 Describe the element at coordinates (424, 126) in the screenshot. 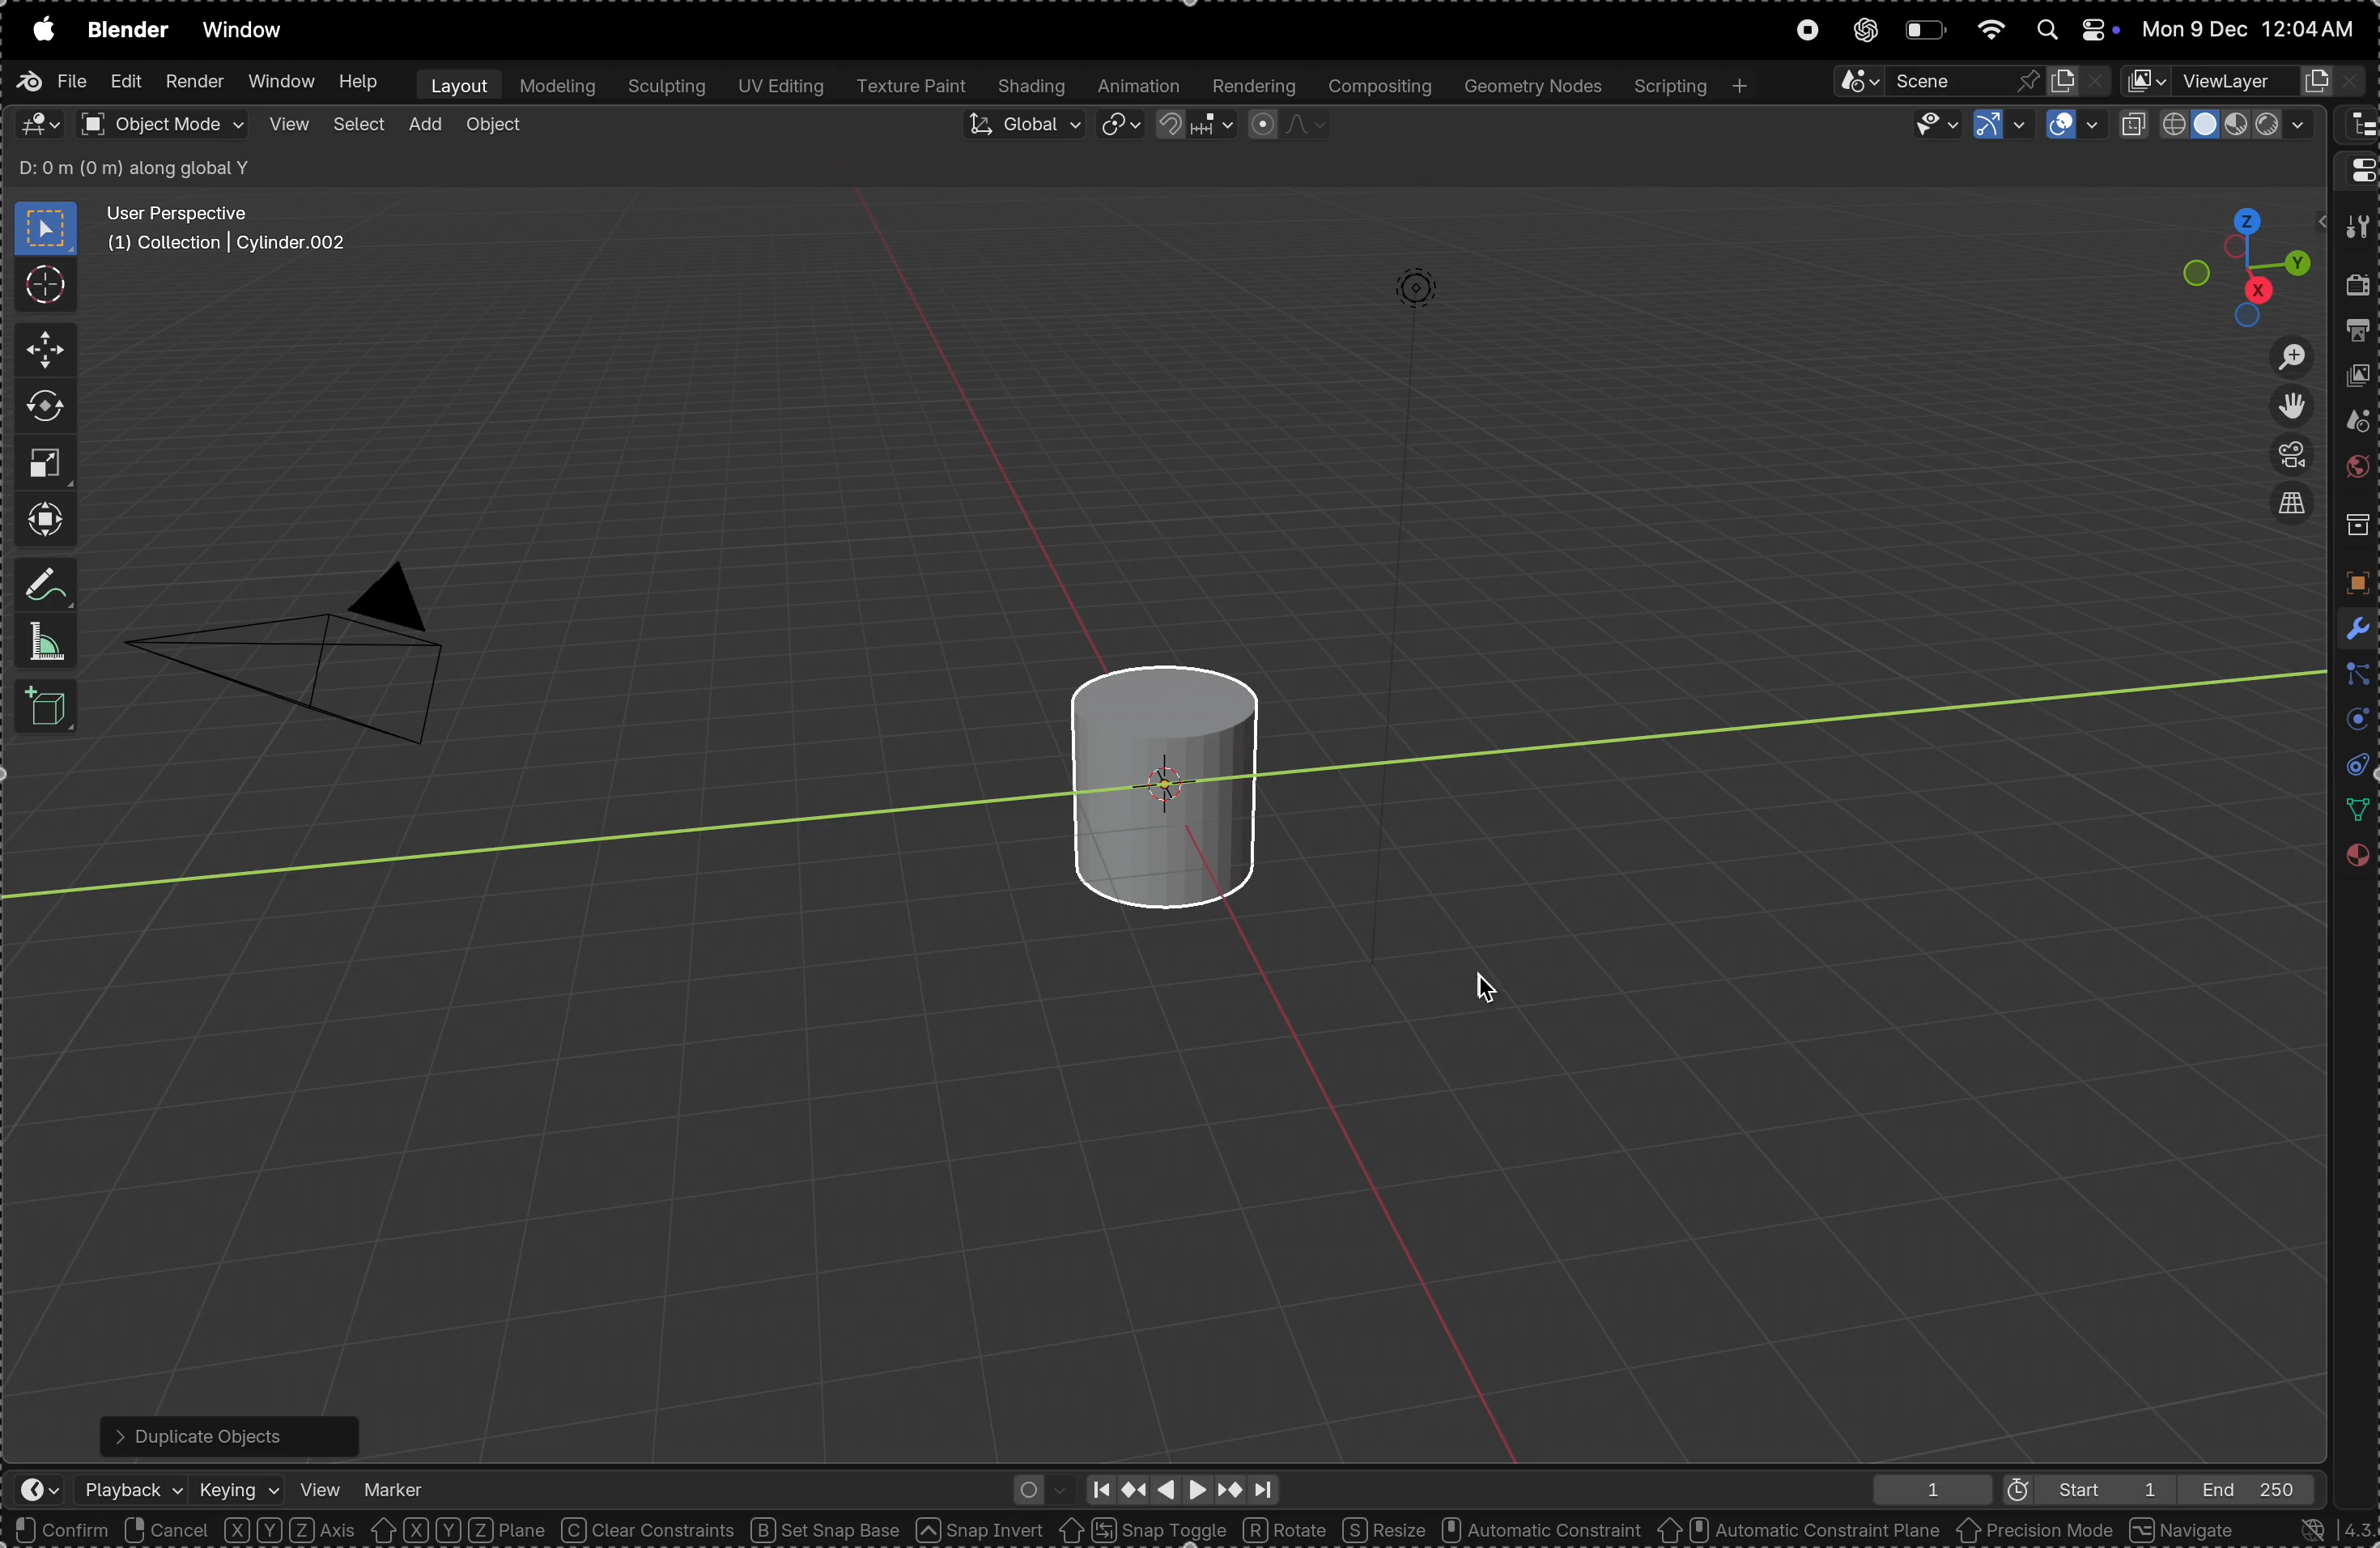

I see `add` at that location.